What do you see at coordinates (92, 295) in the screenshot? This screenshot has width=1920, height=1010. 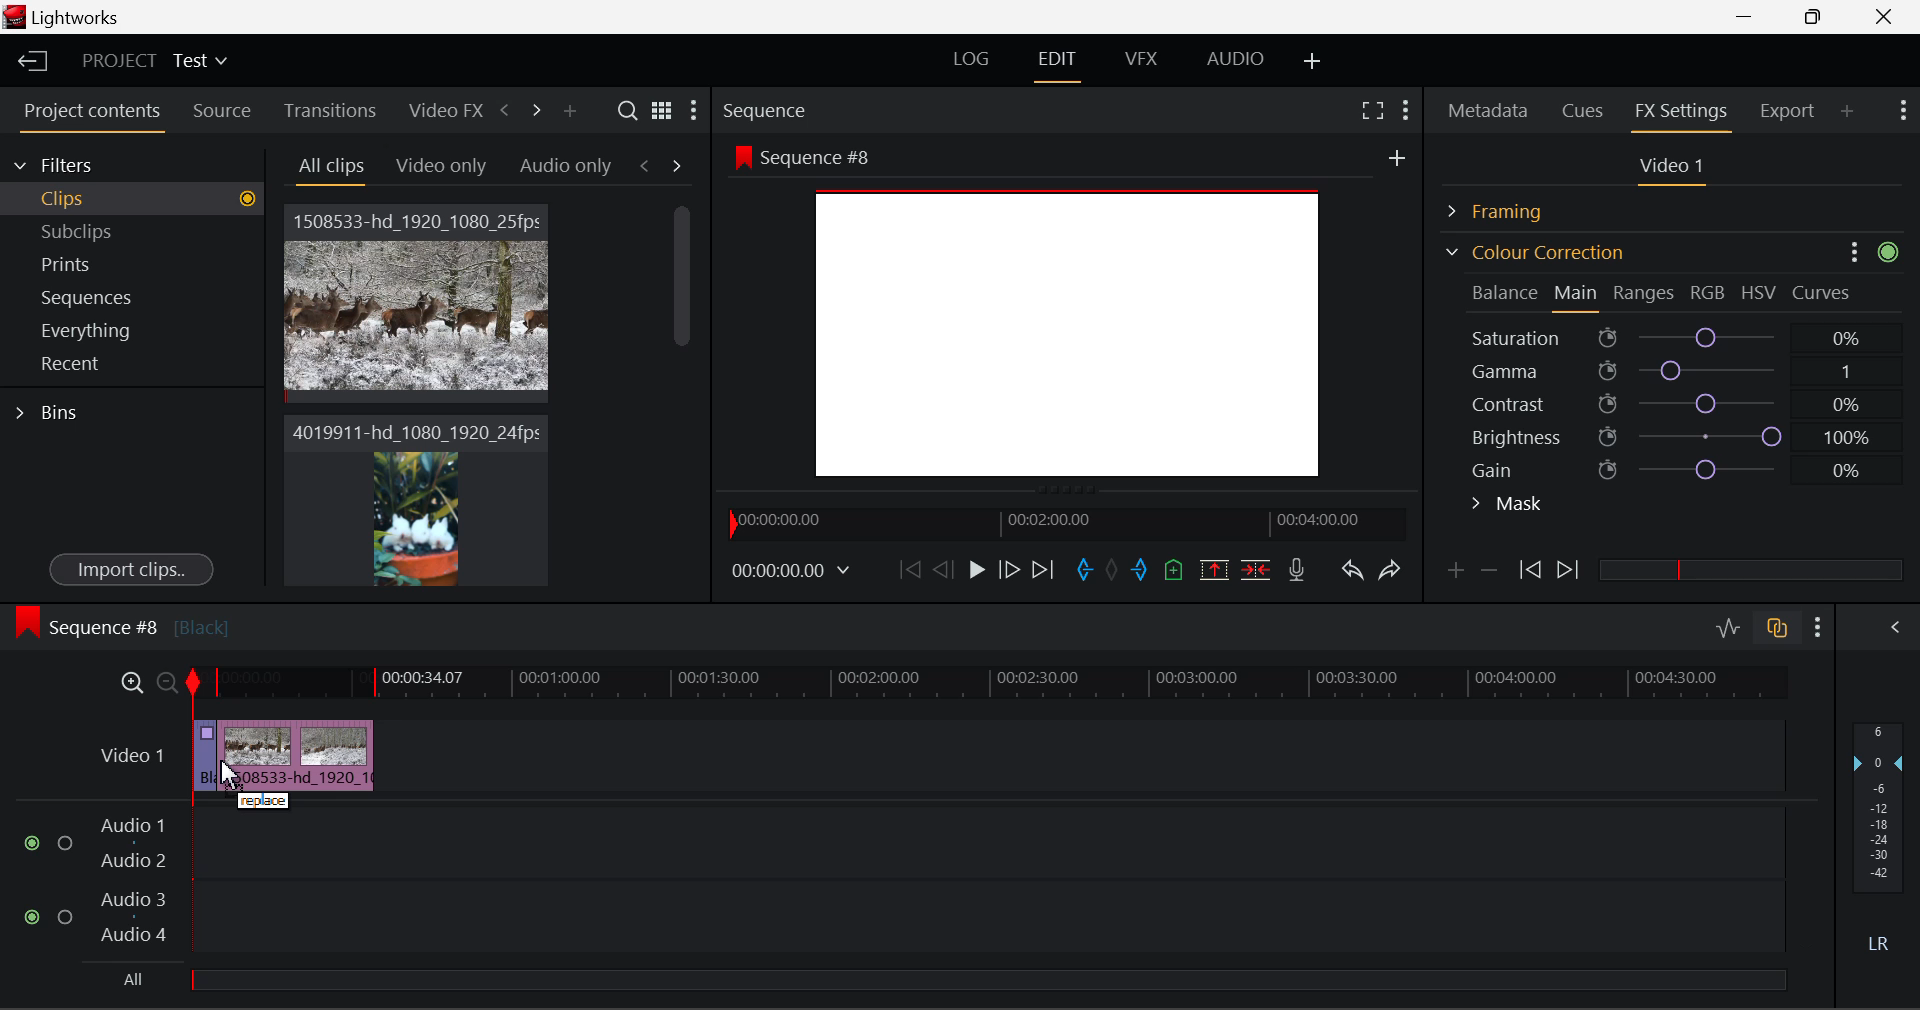 I see `Sequences` at bounding box center [92, 295].